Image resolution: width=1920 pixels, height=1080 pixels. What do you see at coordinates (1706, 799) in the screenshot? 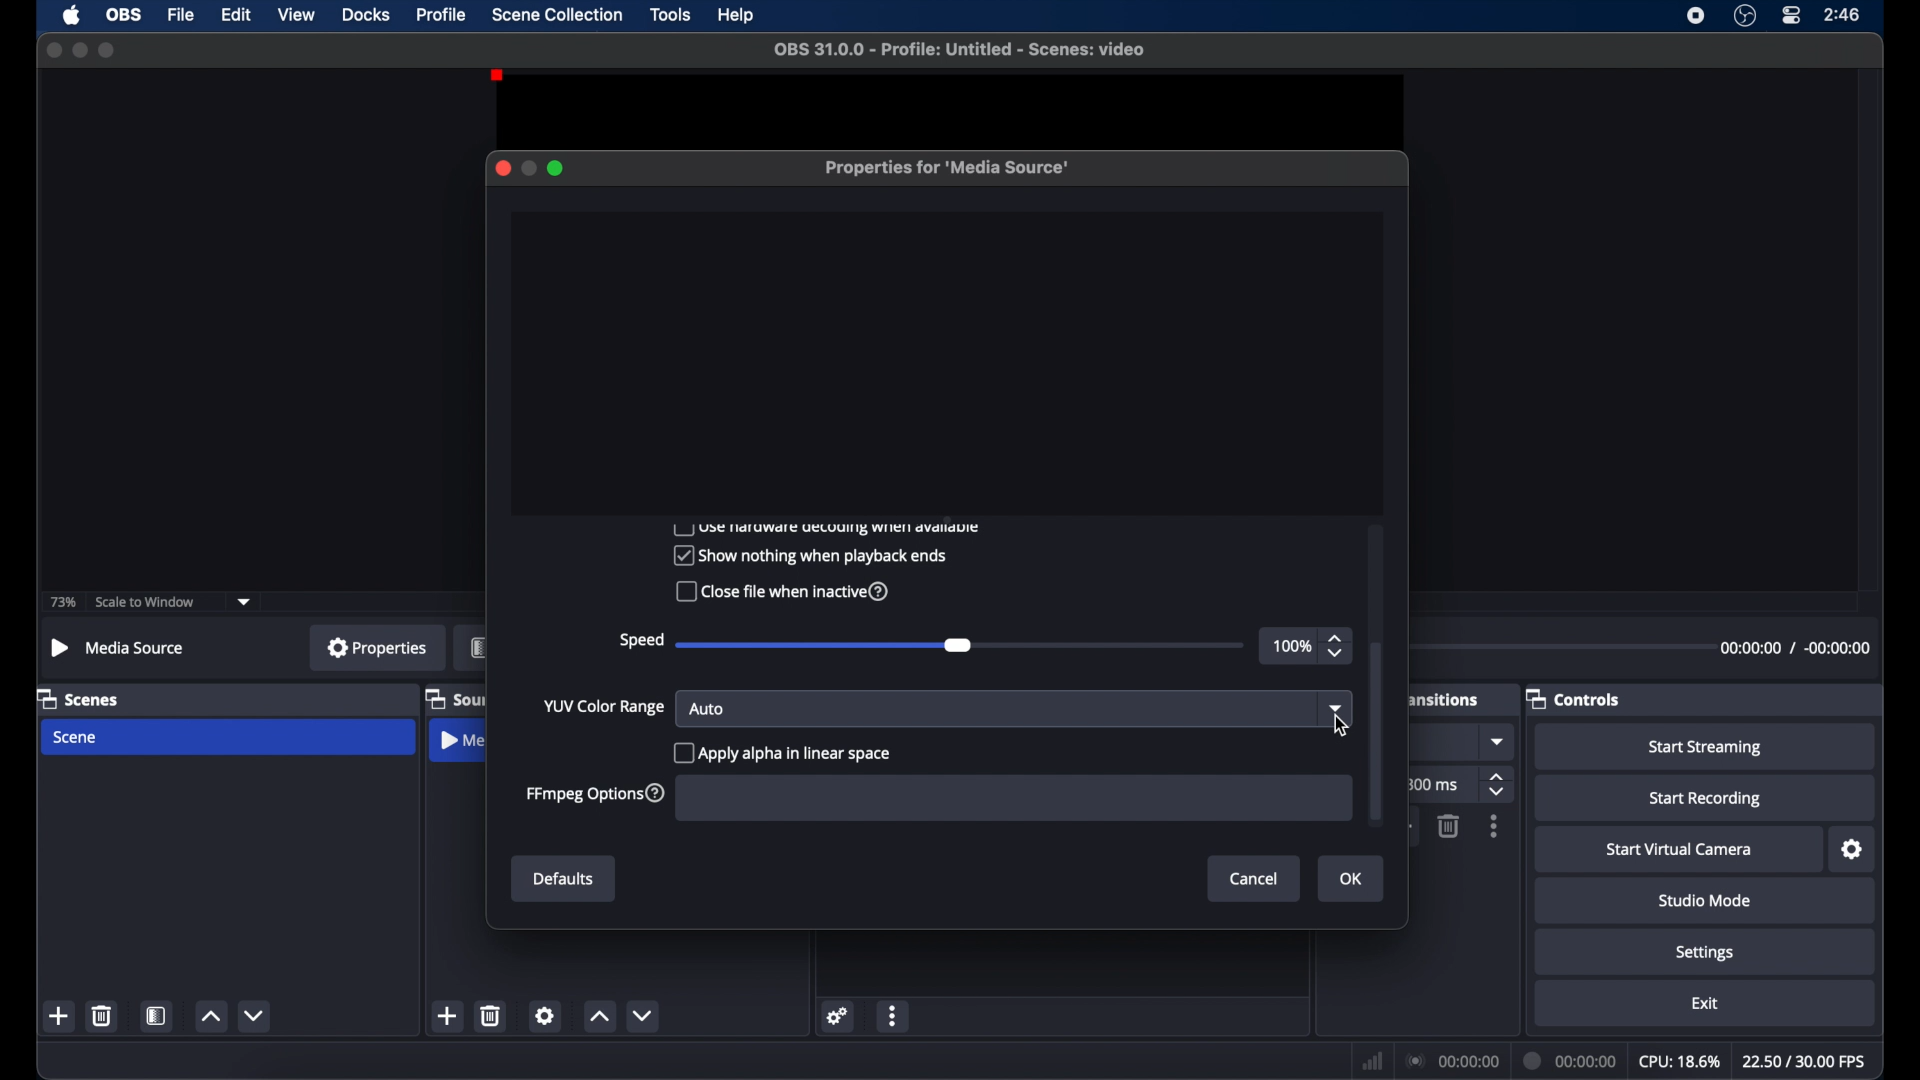
I see `start recording` at bounding box center [1706, 799].